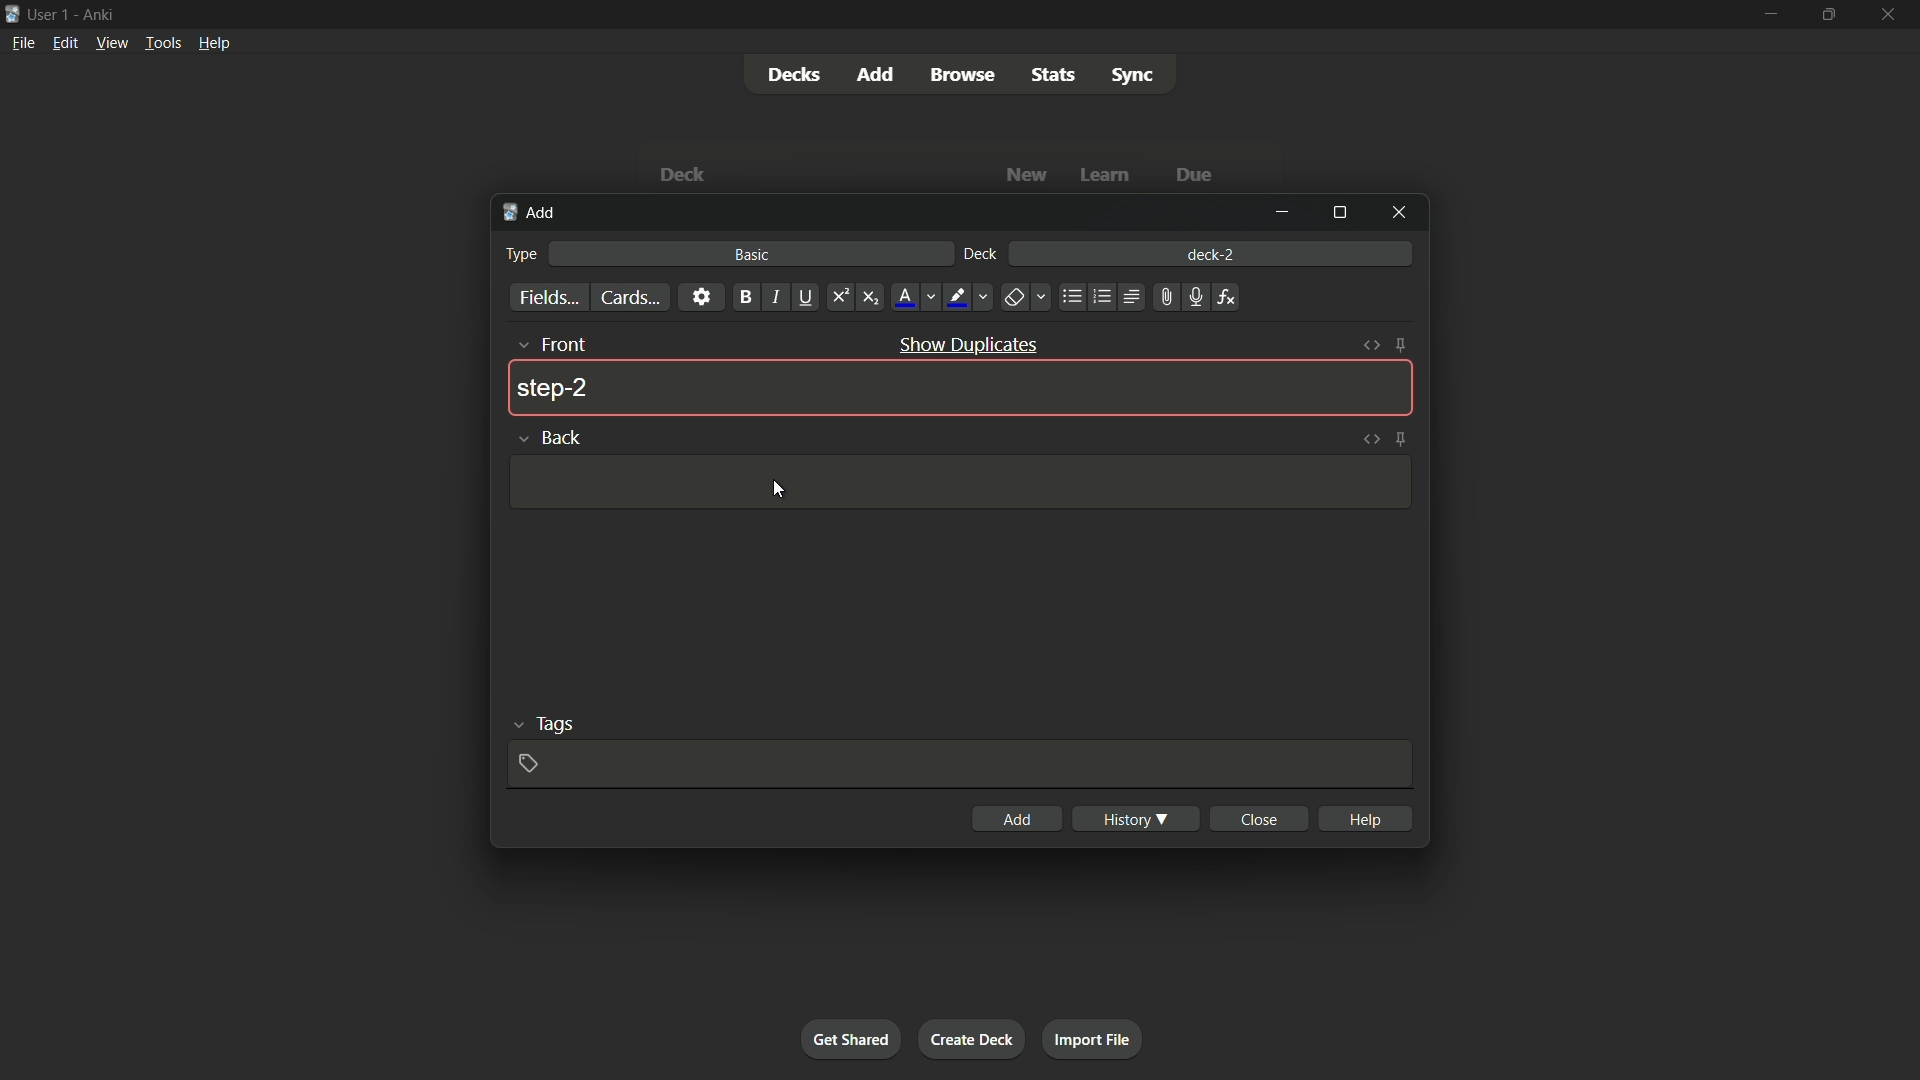 Image resolution: width=1920 pixels, height=1080 pixels. Describe the element at coordinates (840, 298) in the screenshot. I see `superscript` at that location.